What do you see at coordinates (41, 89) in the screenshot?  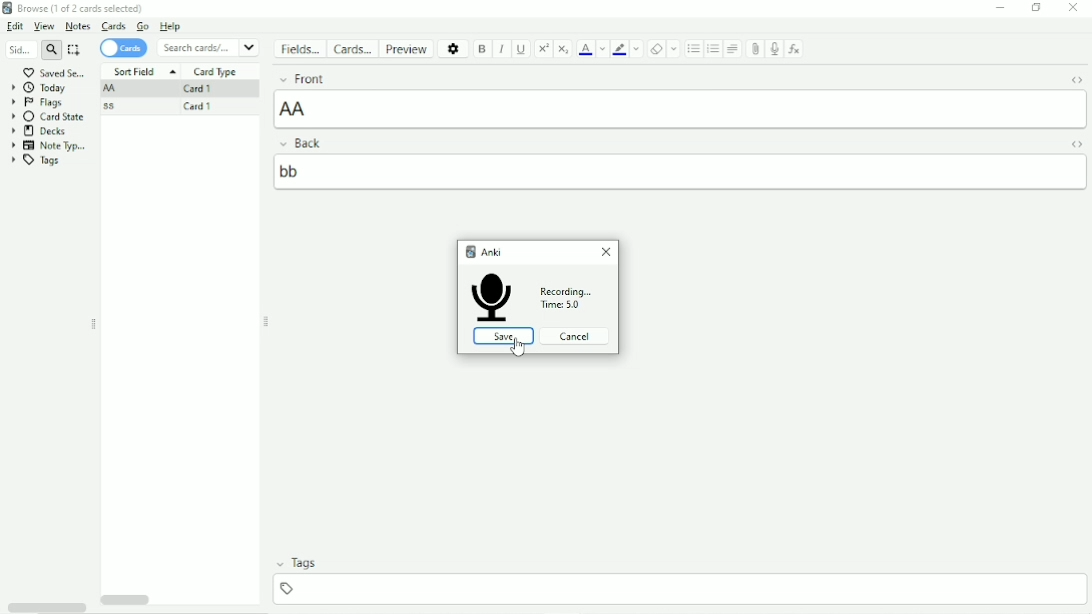 I see `Today` at bounding box center [41, 89].